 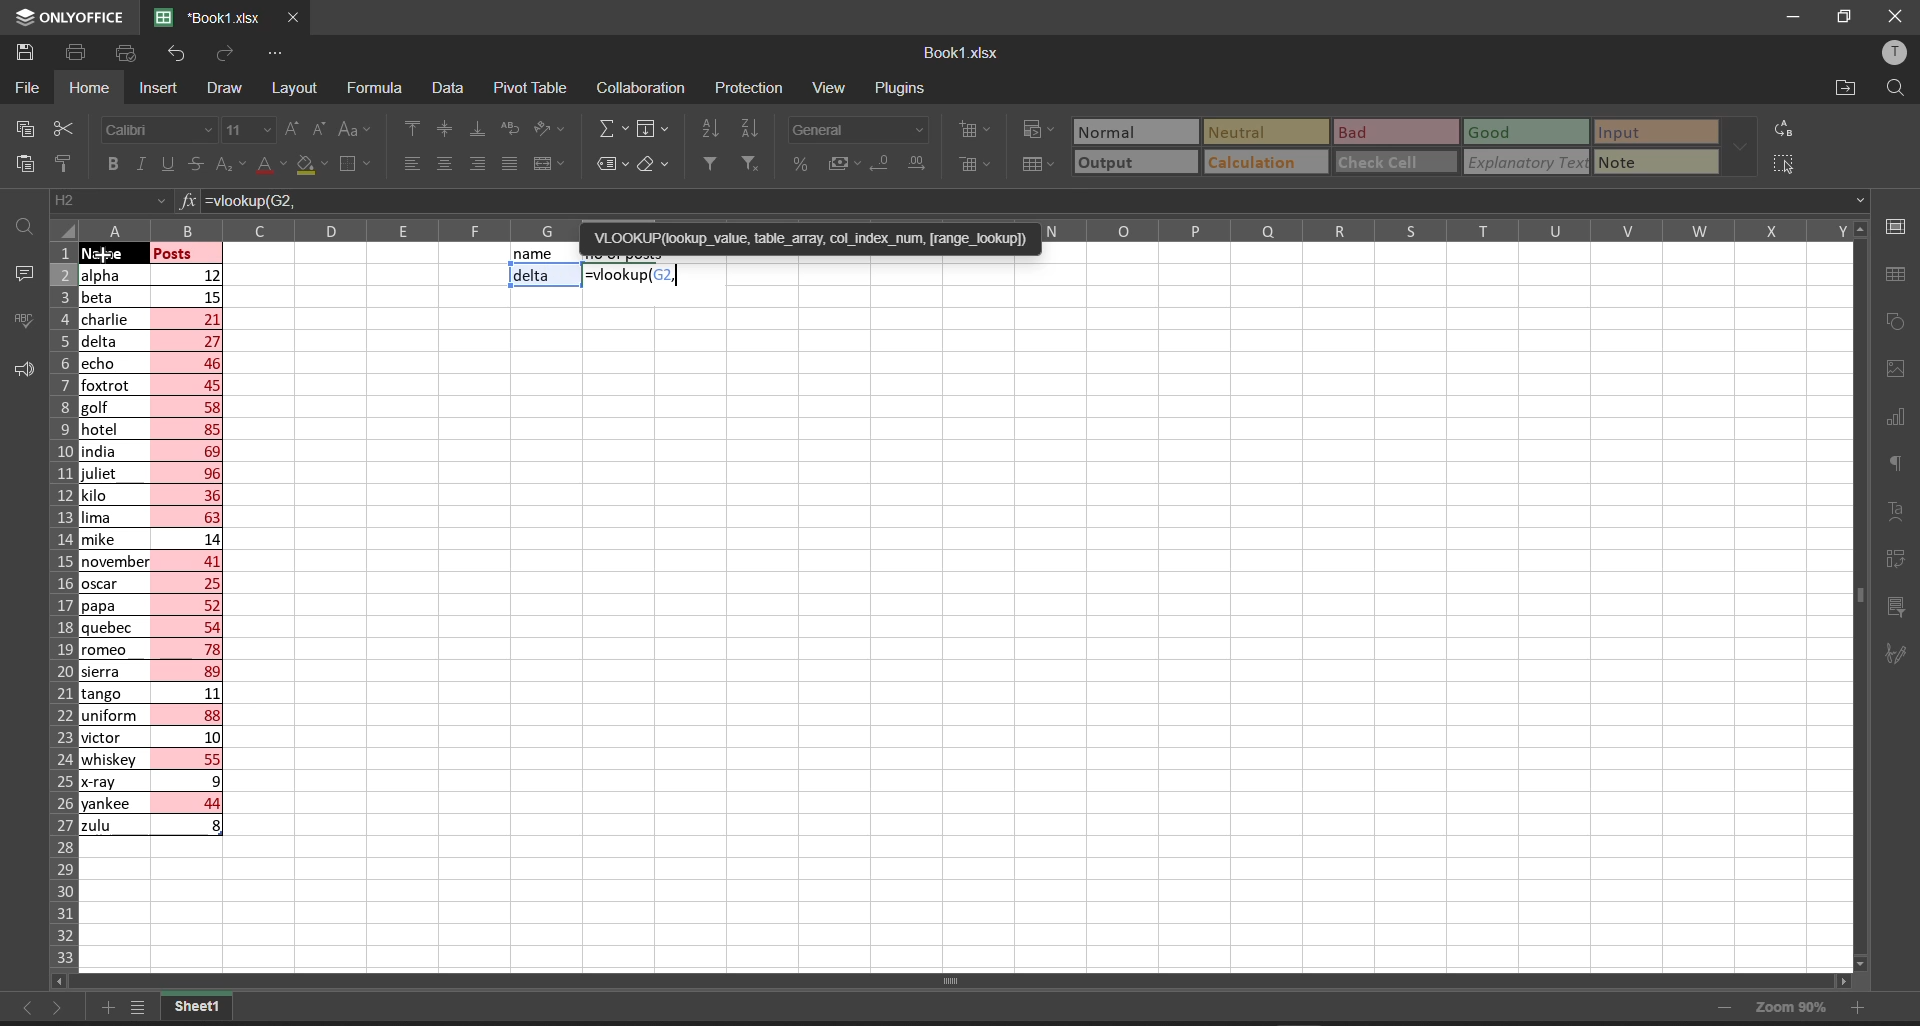 I want to click on layout, so click(x=297, y=89).